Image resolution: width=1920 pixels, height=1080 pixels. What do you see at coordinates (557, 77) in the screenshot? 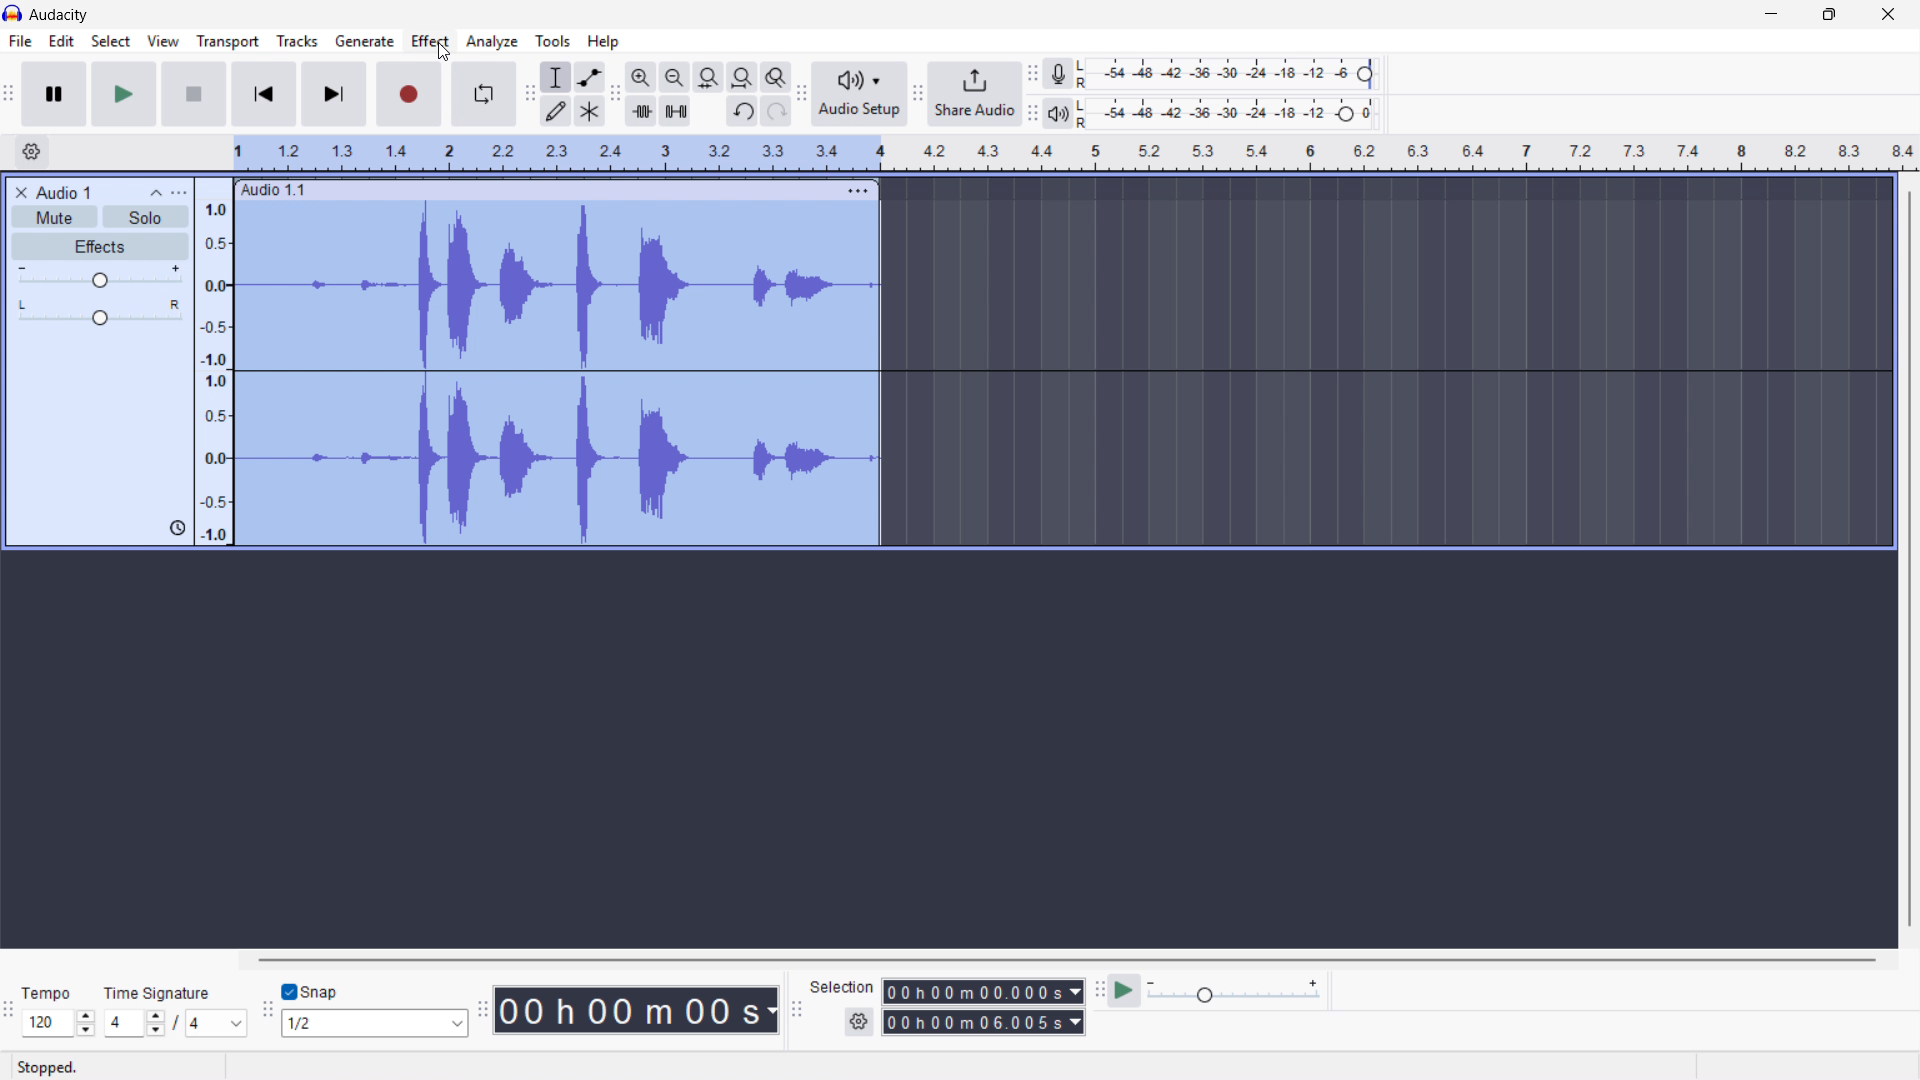
I see `Selection tool` at bounding box center [557, 77].